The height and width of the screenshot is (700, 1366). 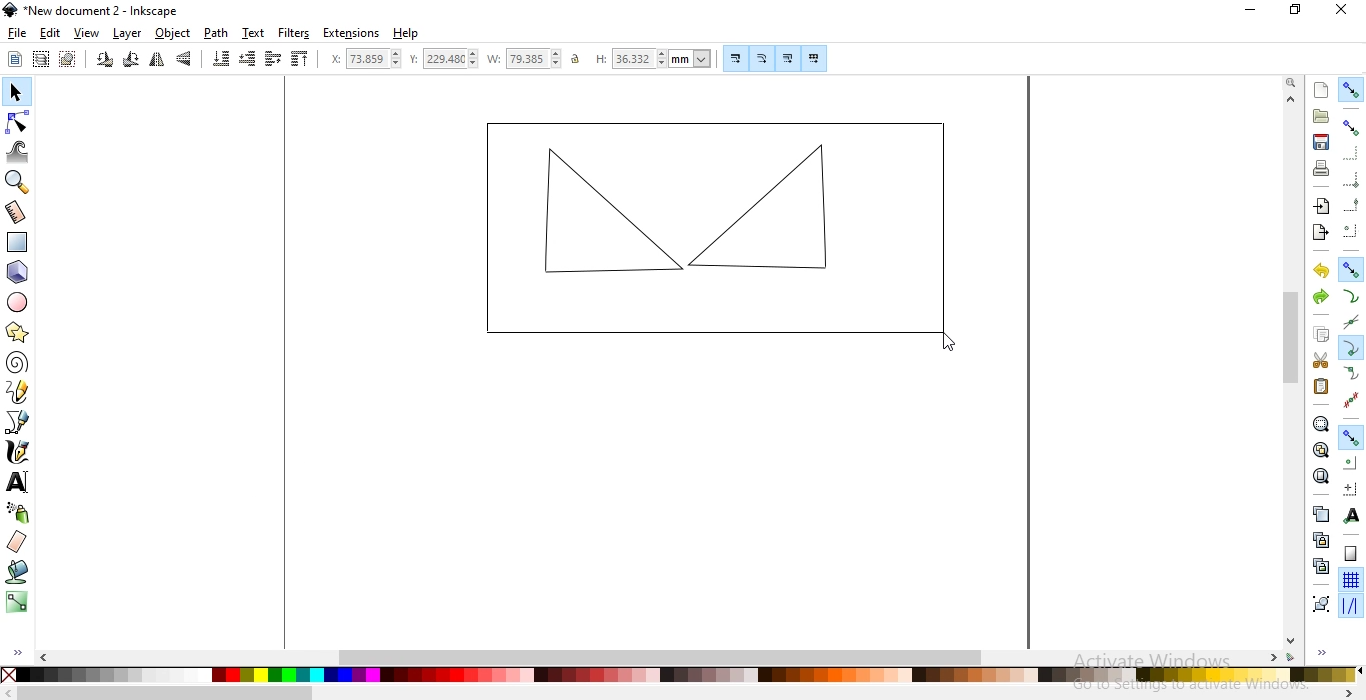 I want to click on scrollbar, so click(x=668, y=659).